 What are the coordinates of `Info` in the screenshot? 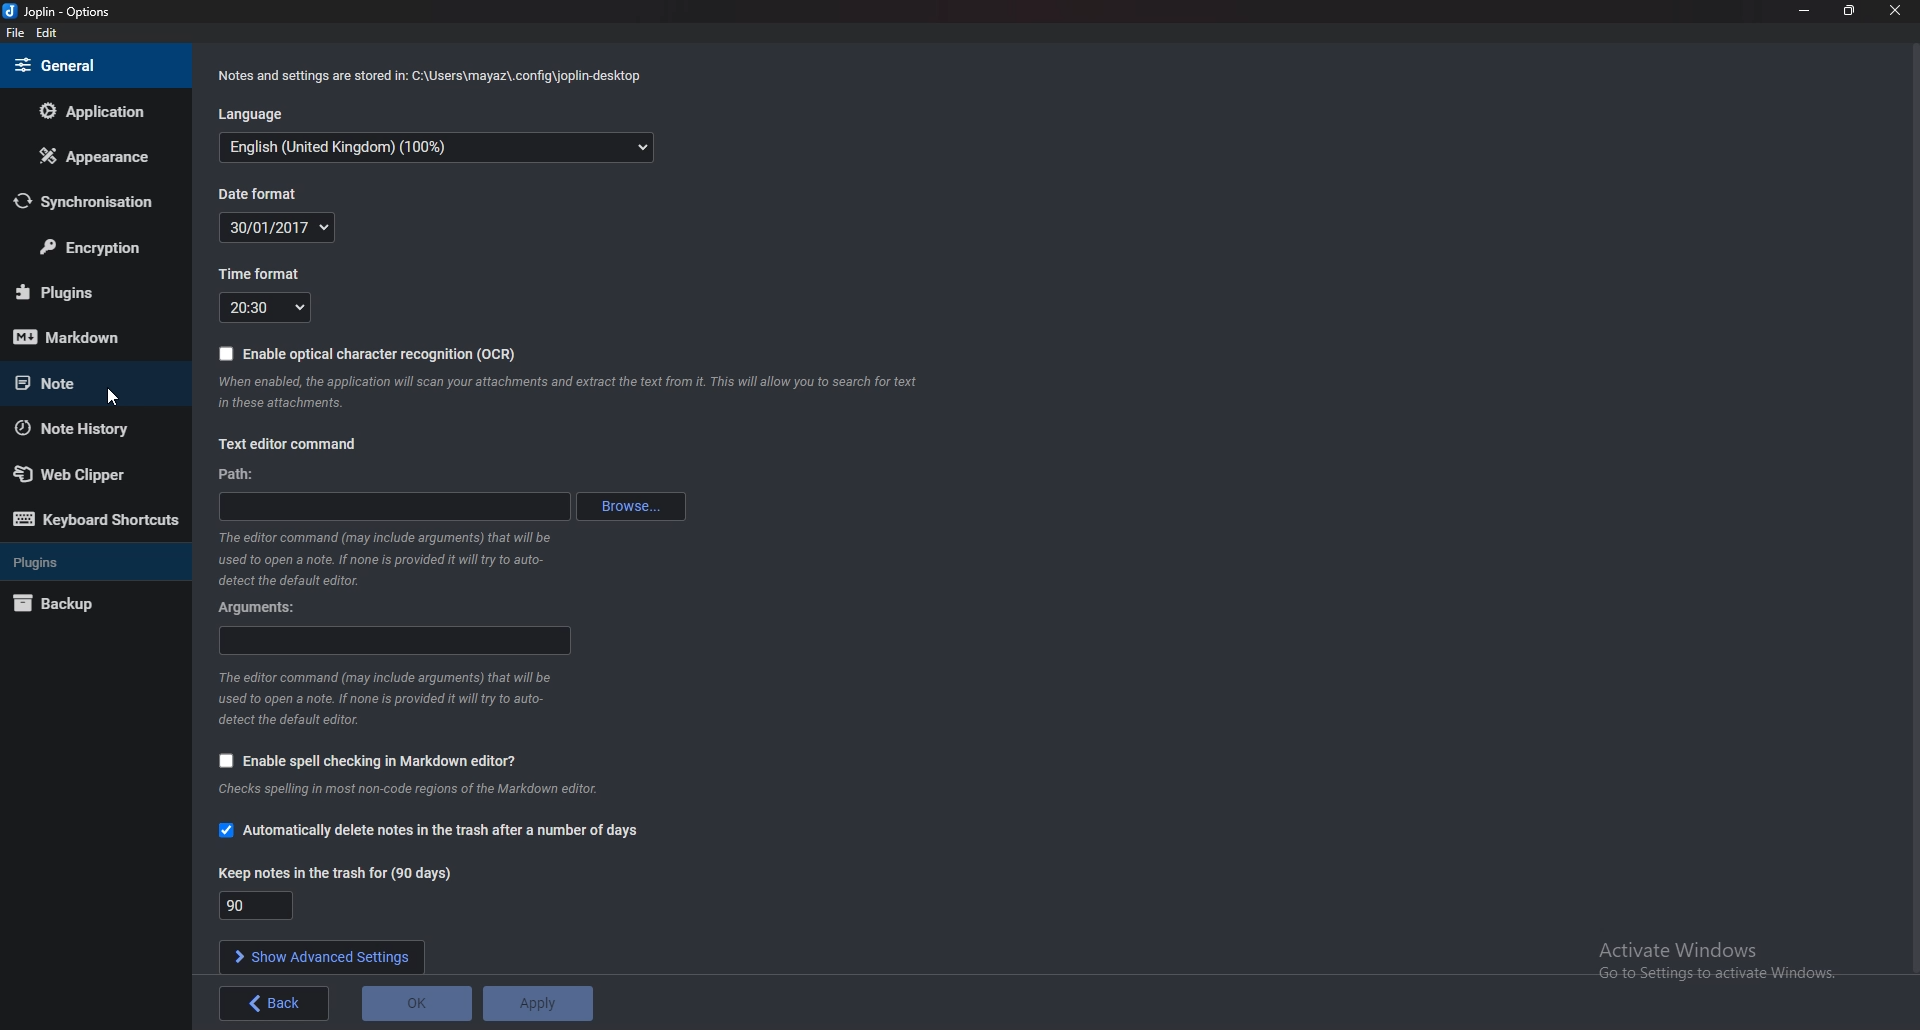 It's located at (428, 79).